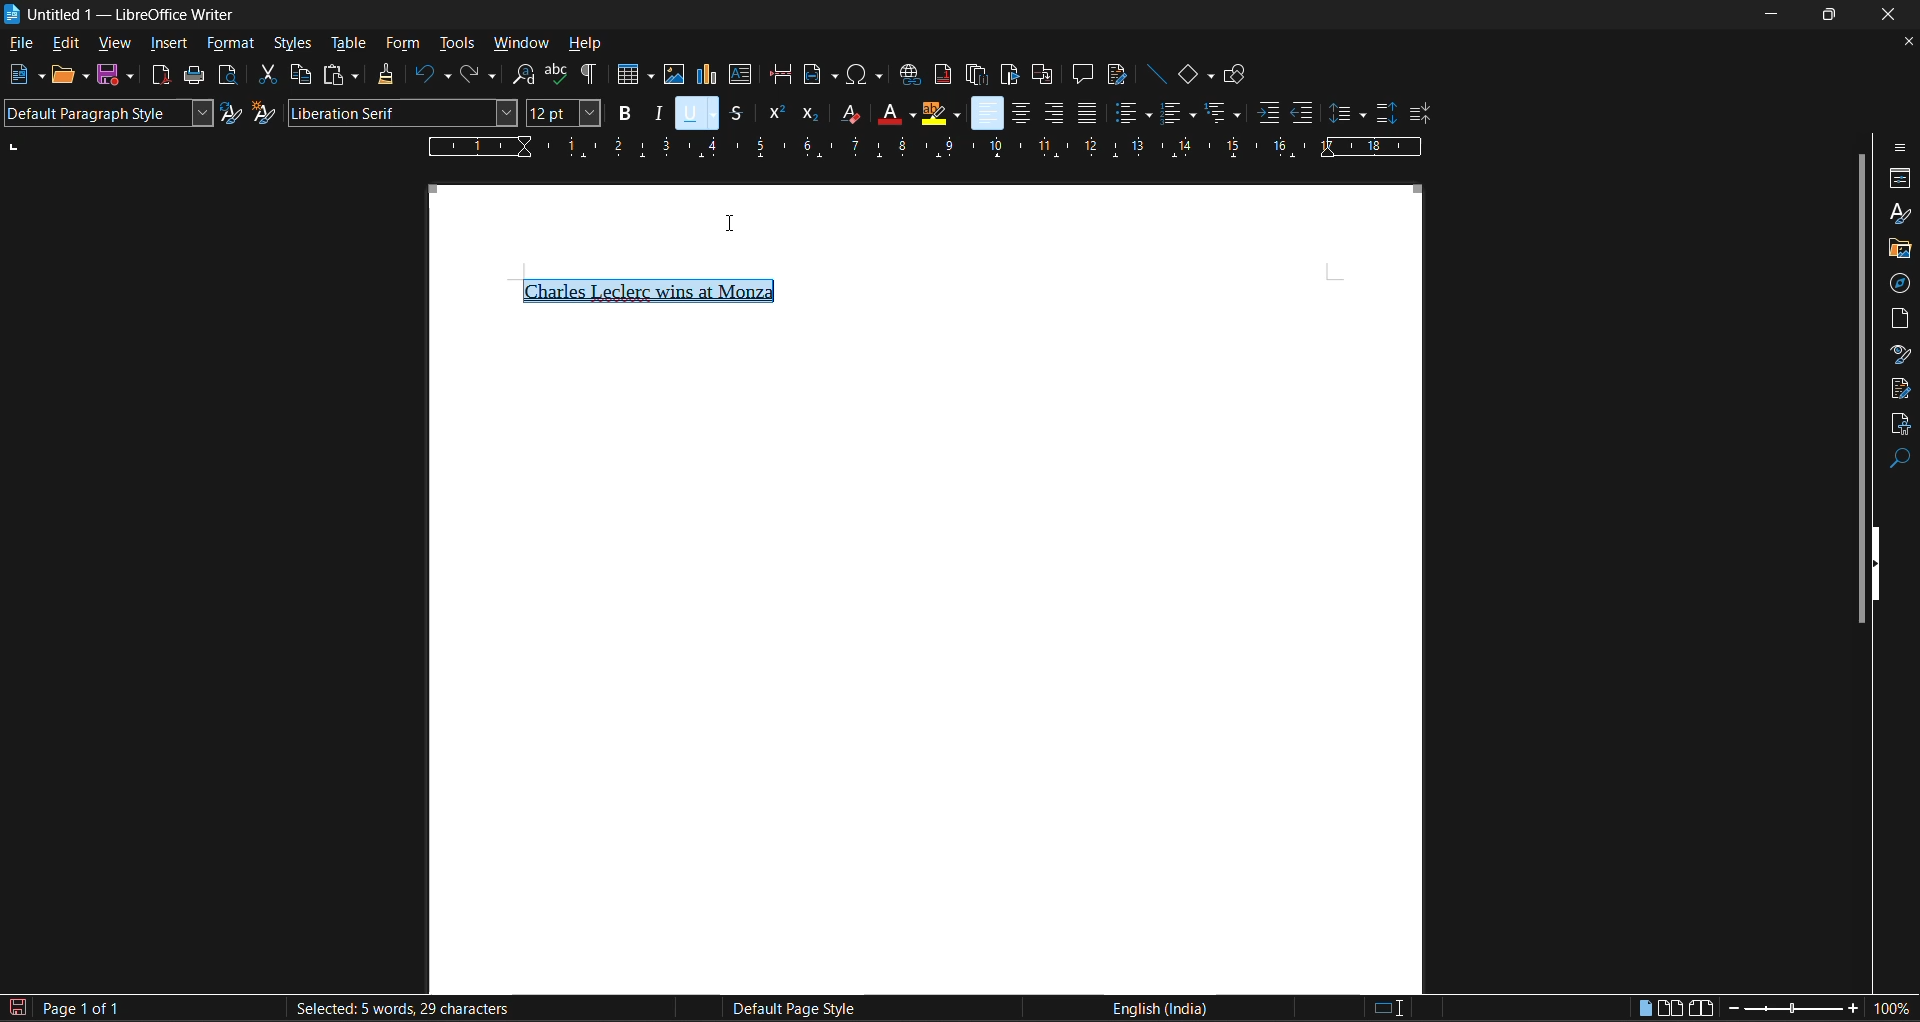  What do you see at coordinates (862, 74) in the screenshot?
I see `insert special characters` at bounding box center [862, 74].